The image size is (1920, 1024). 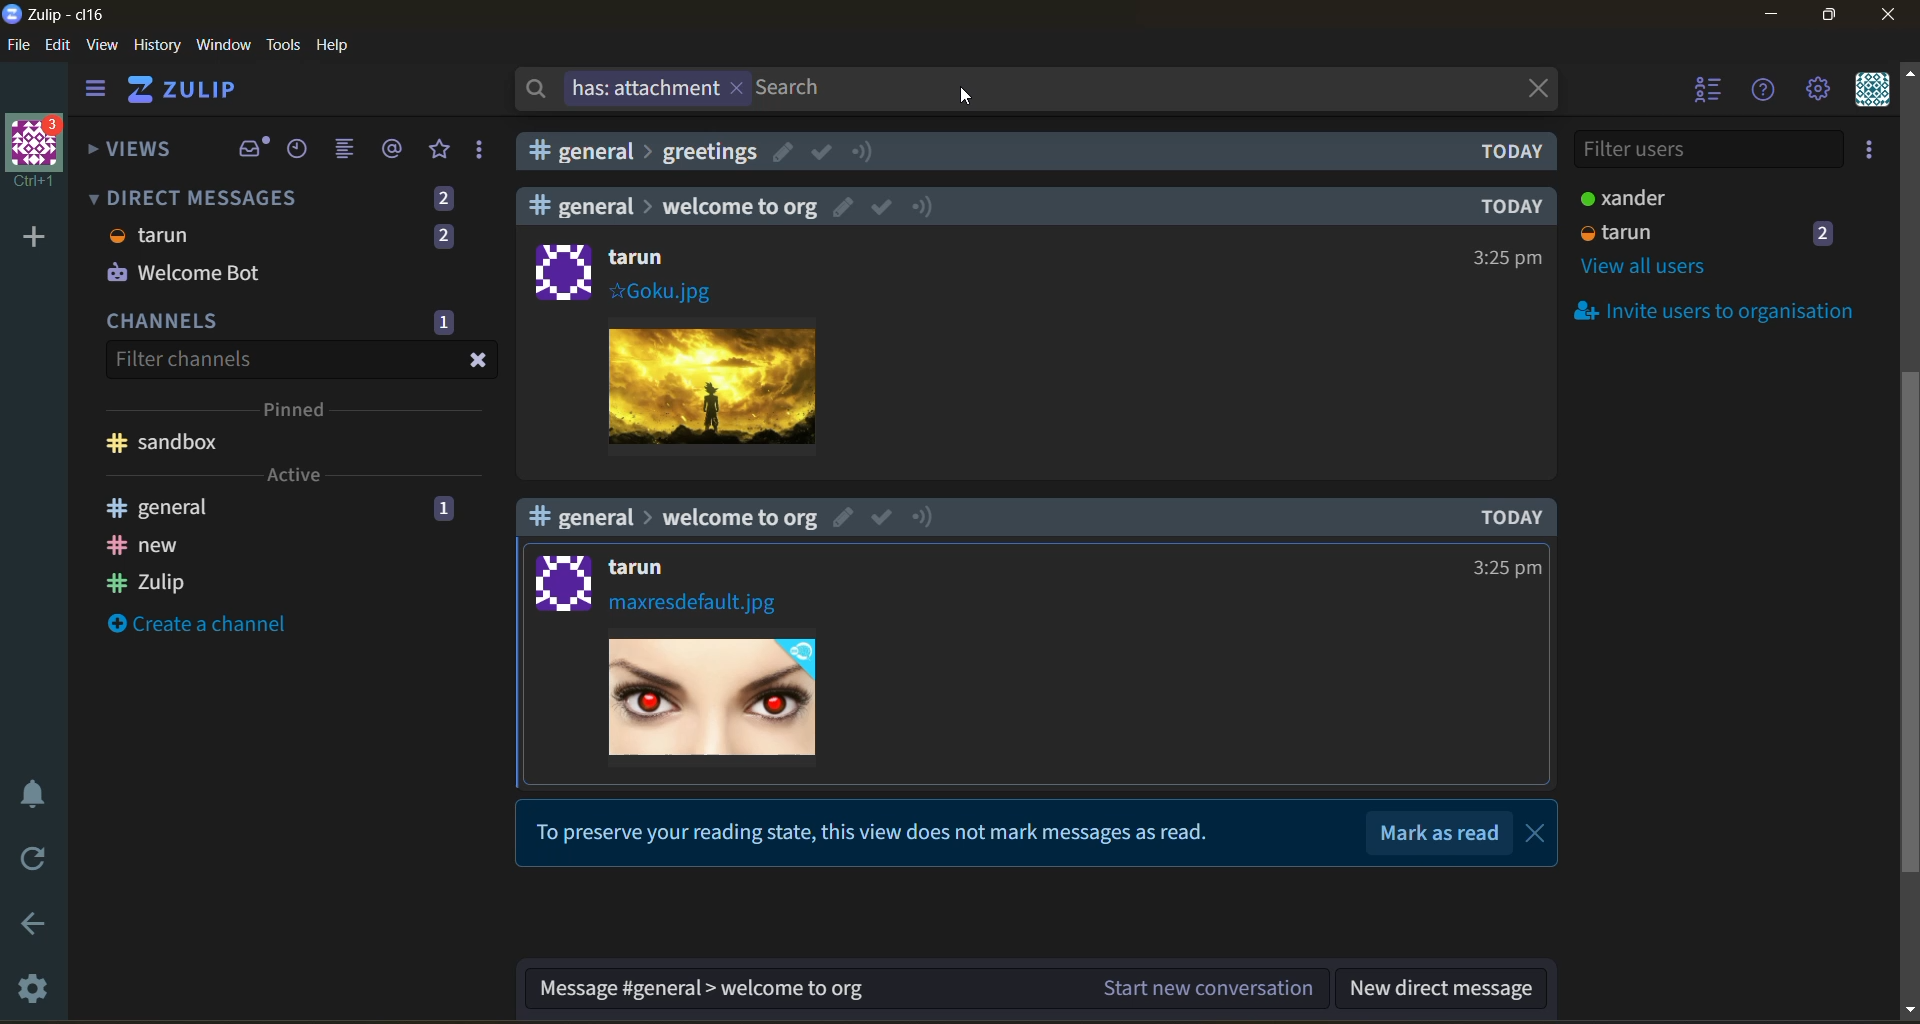 I want to click on help, so click(x=334, y=45).